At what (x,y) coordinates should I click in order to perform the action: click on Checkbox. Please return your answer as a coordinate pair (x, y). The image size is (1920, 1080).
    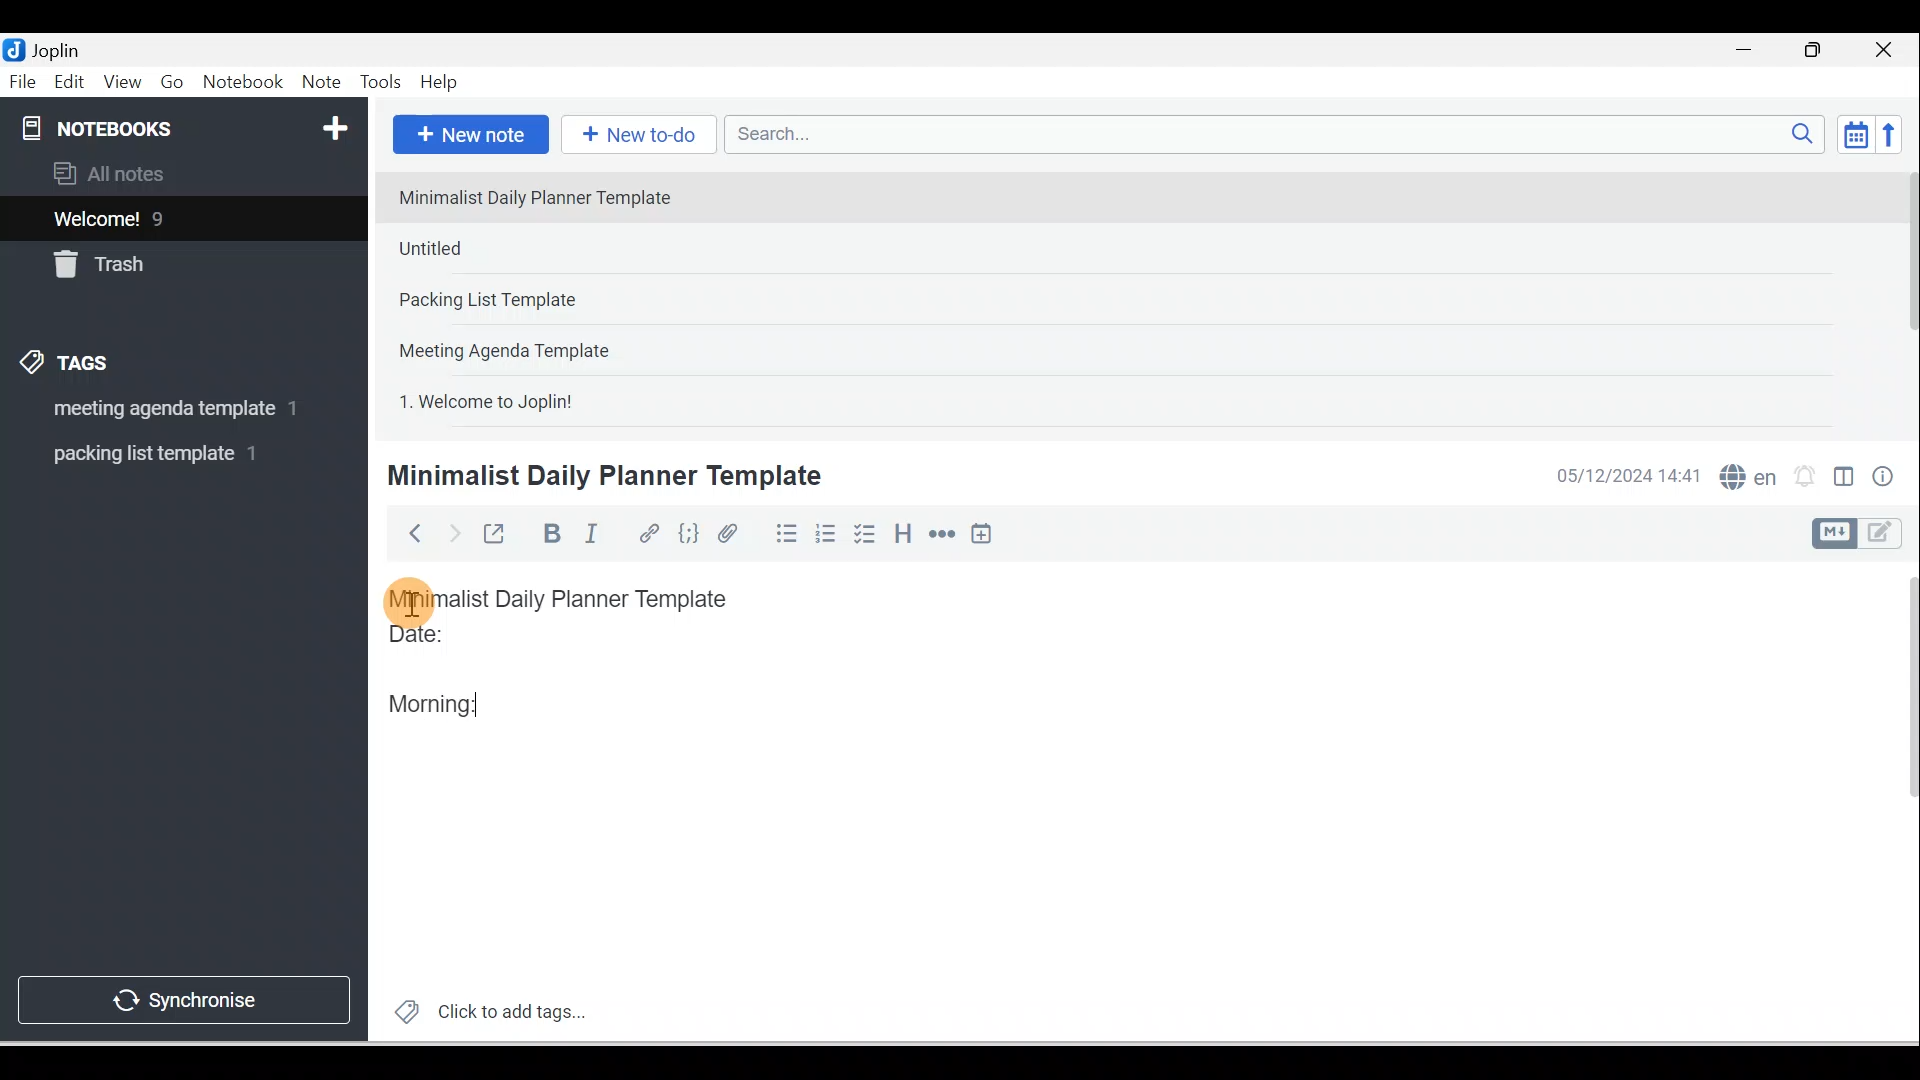
    Looking at the image, I should click on (863, 534).